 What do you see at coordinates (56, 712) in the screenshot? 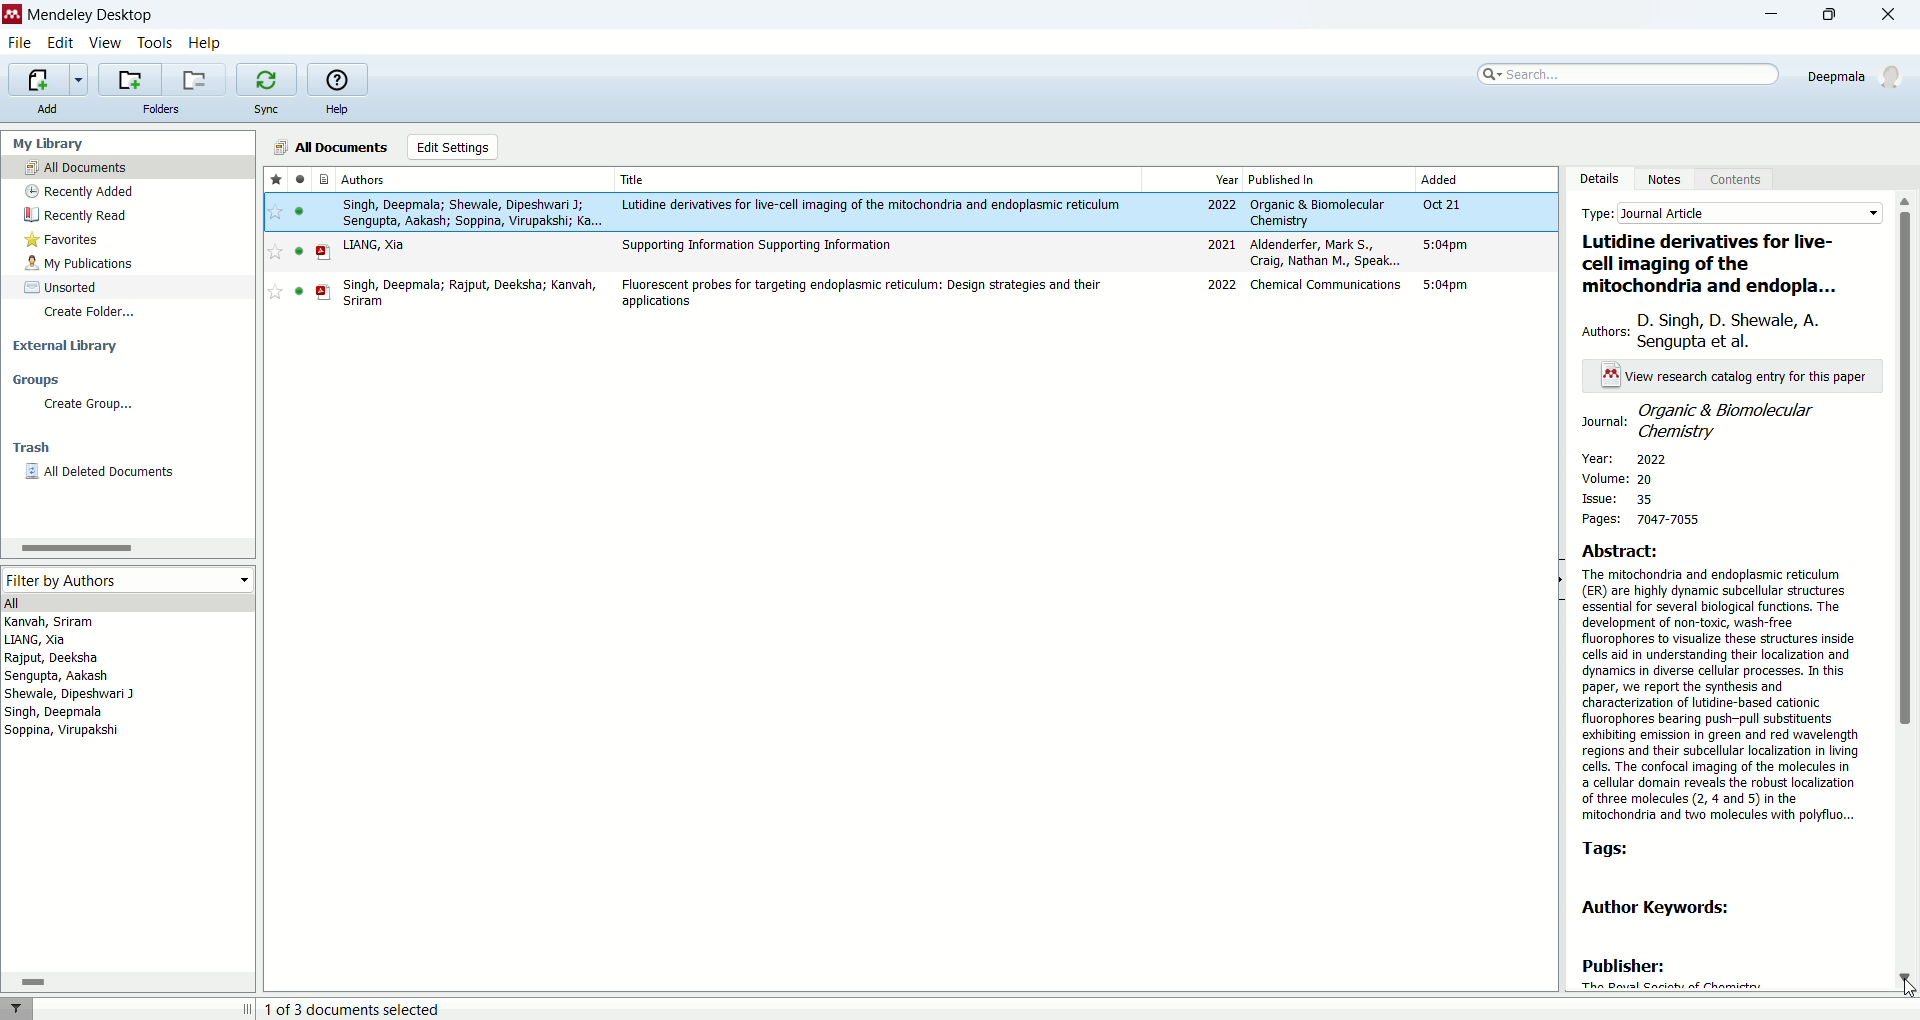
I see `singh, deepmala` at bounding box center [56, 712].